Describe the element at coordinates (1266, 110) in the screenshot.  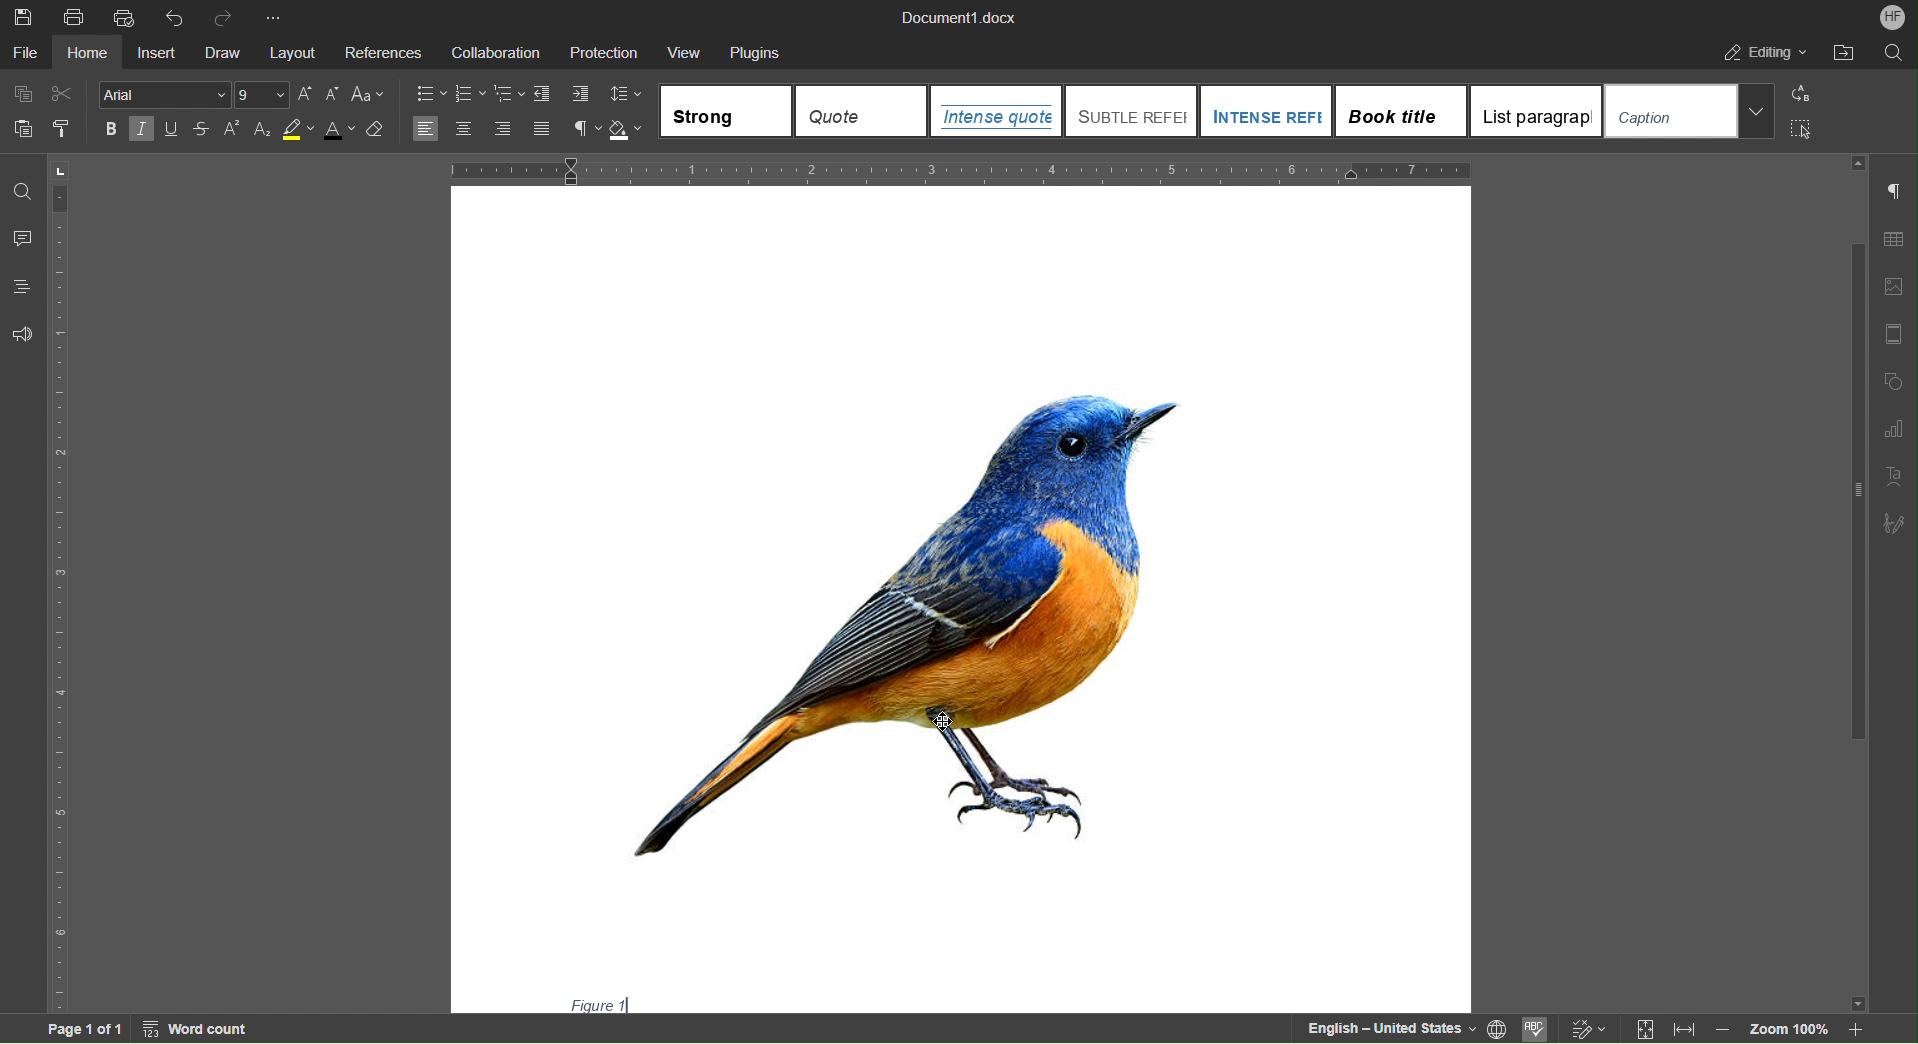
I see `Heading 3` at that location.